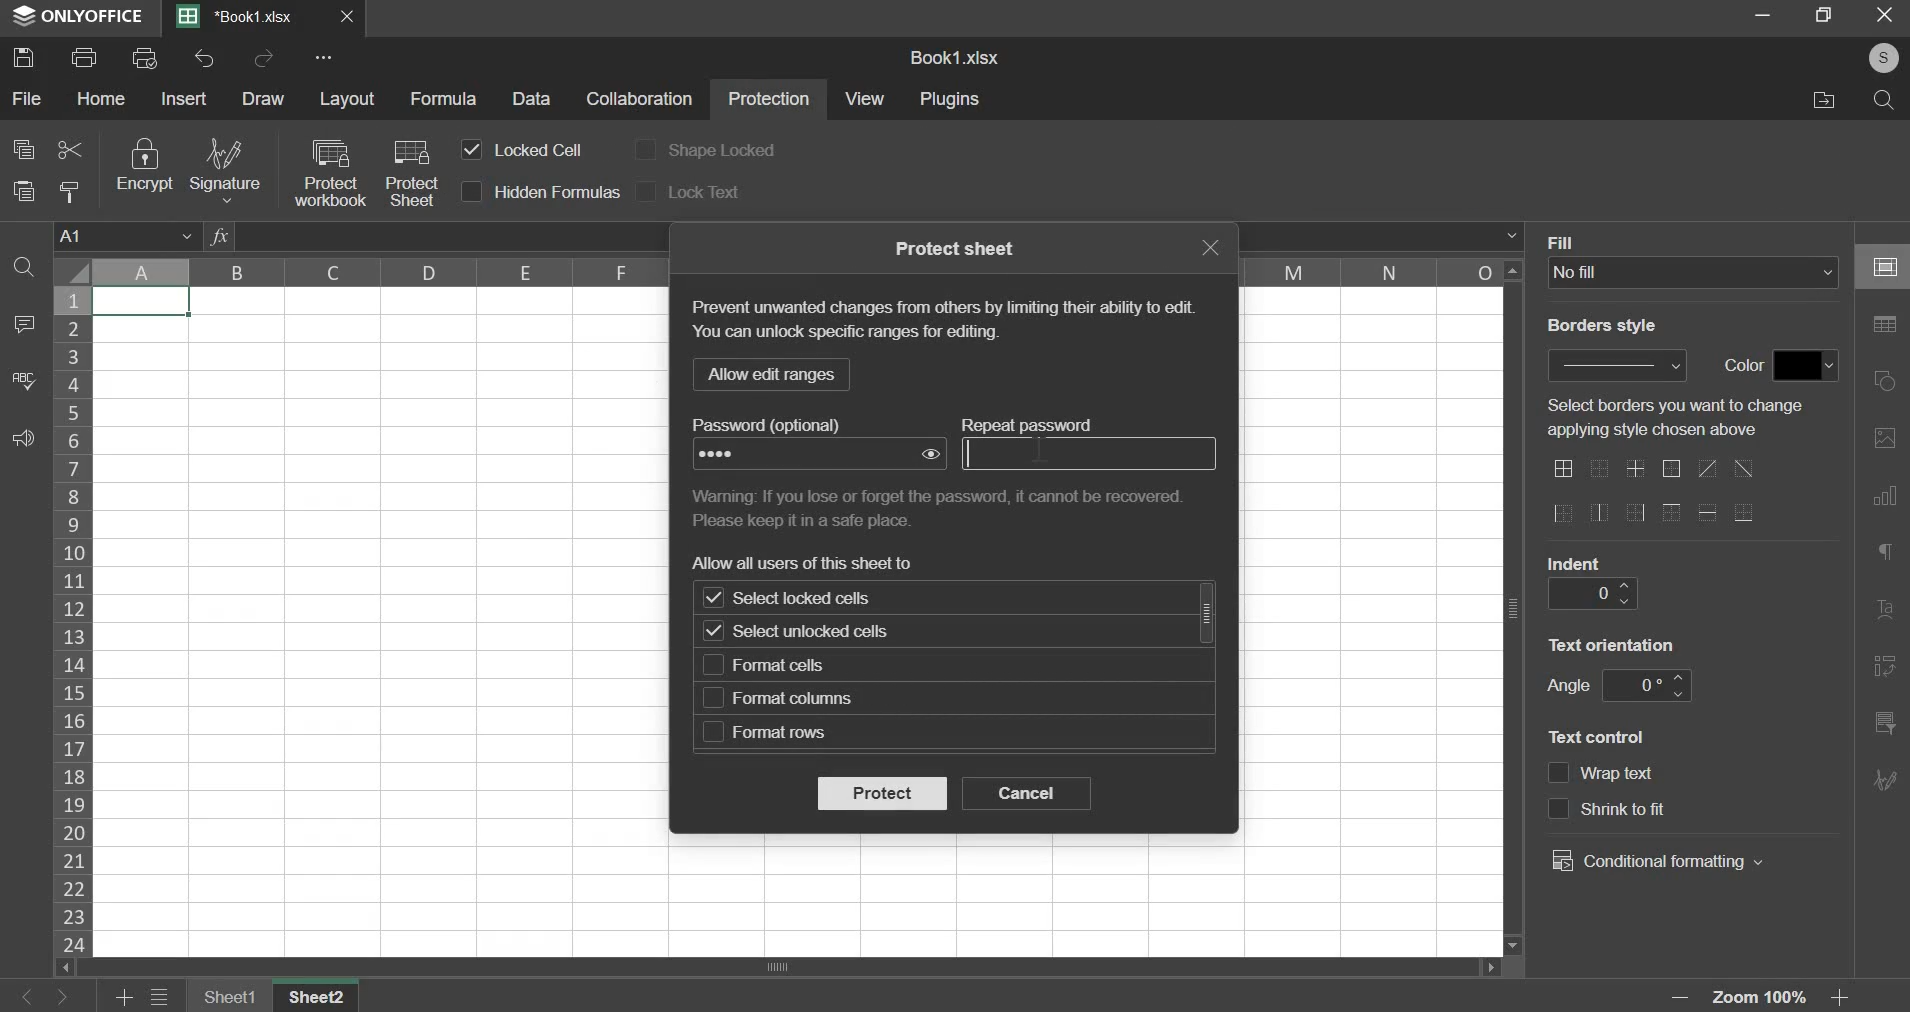 This screenshot has height=1012, width=1910. What do you see at coordinates (1885, 437) in the screenshot?
I see `right side bar` at bounding box center [1885, 437].